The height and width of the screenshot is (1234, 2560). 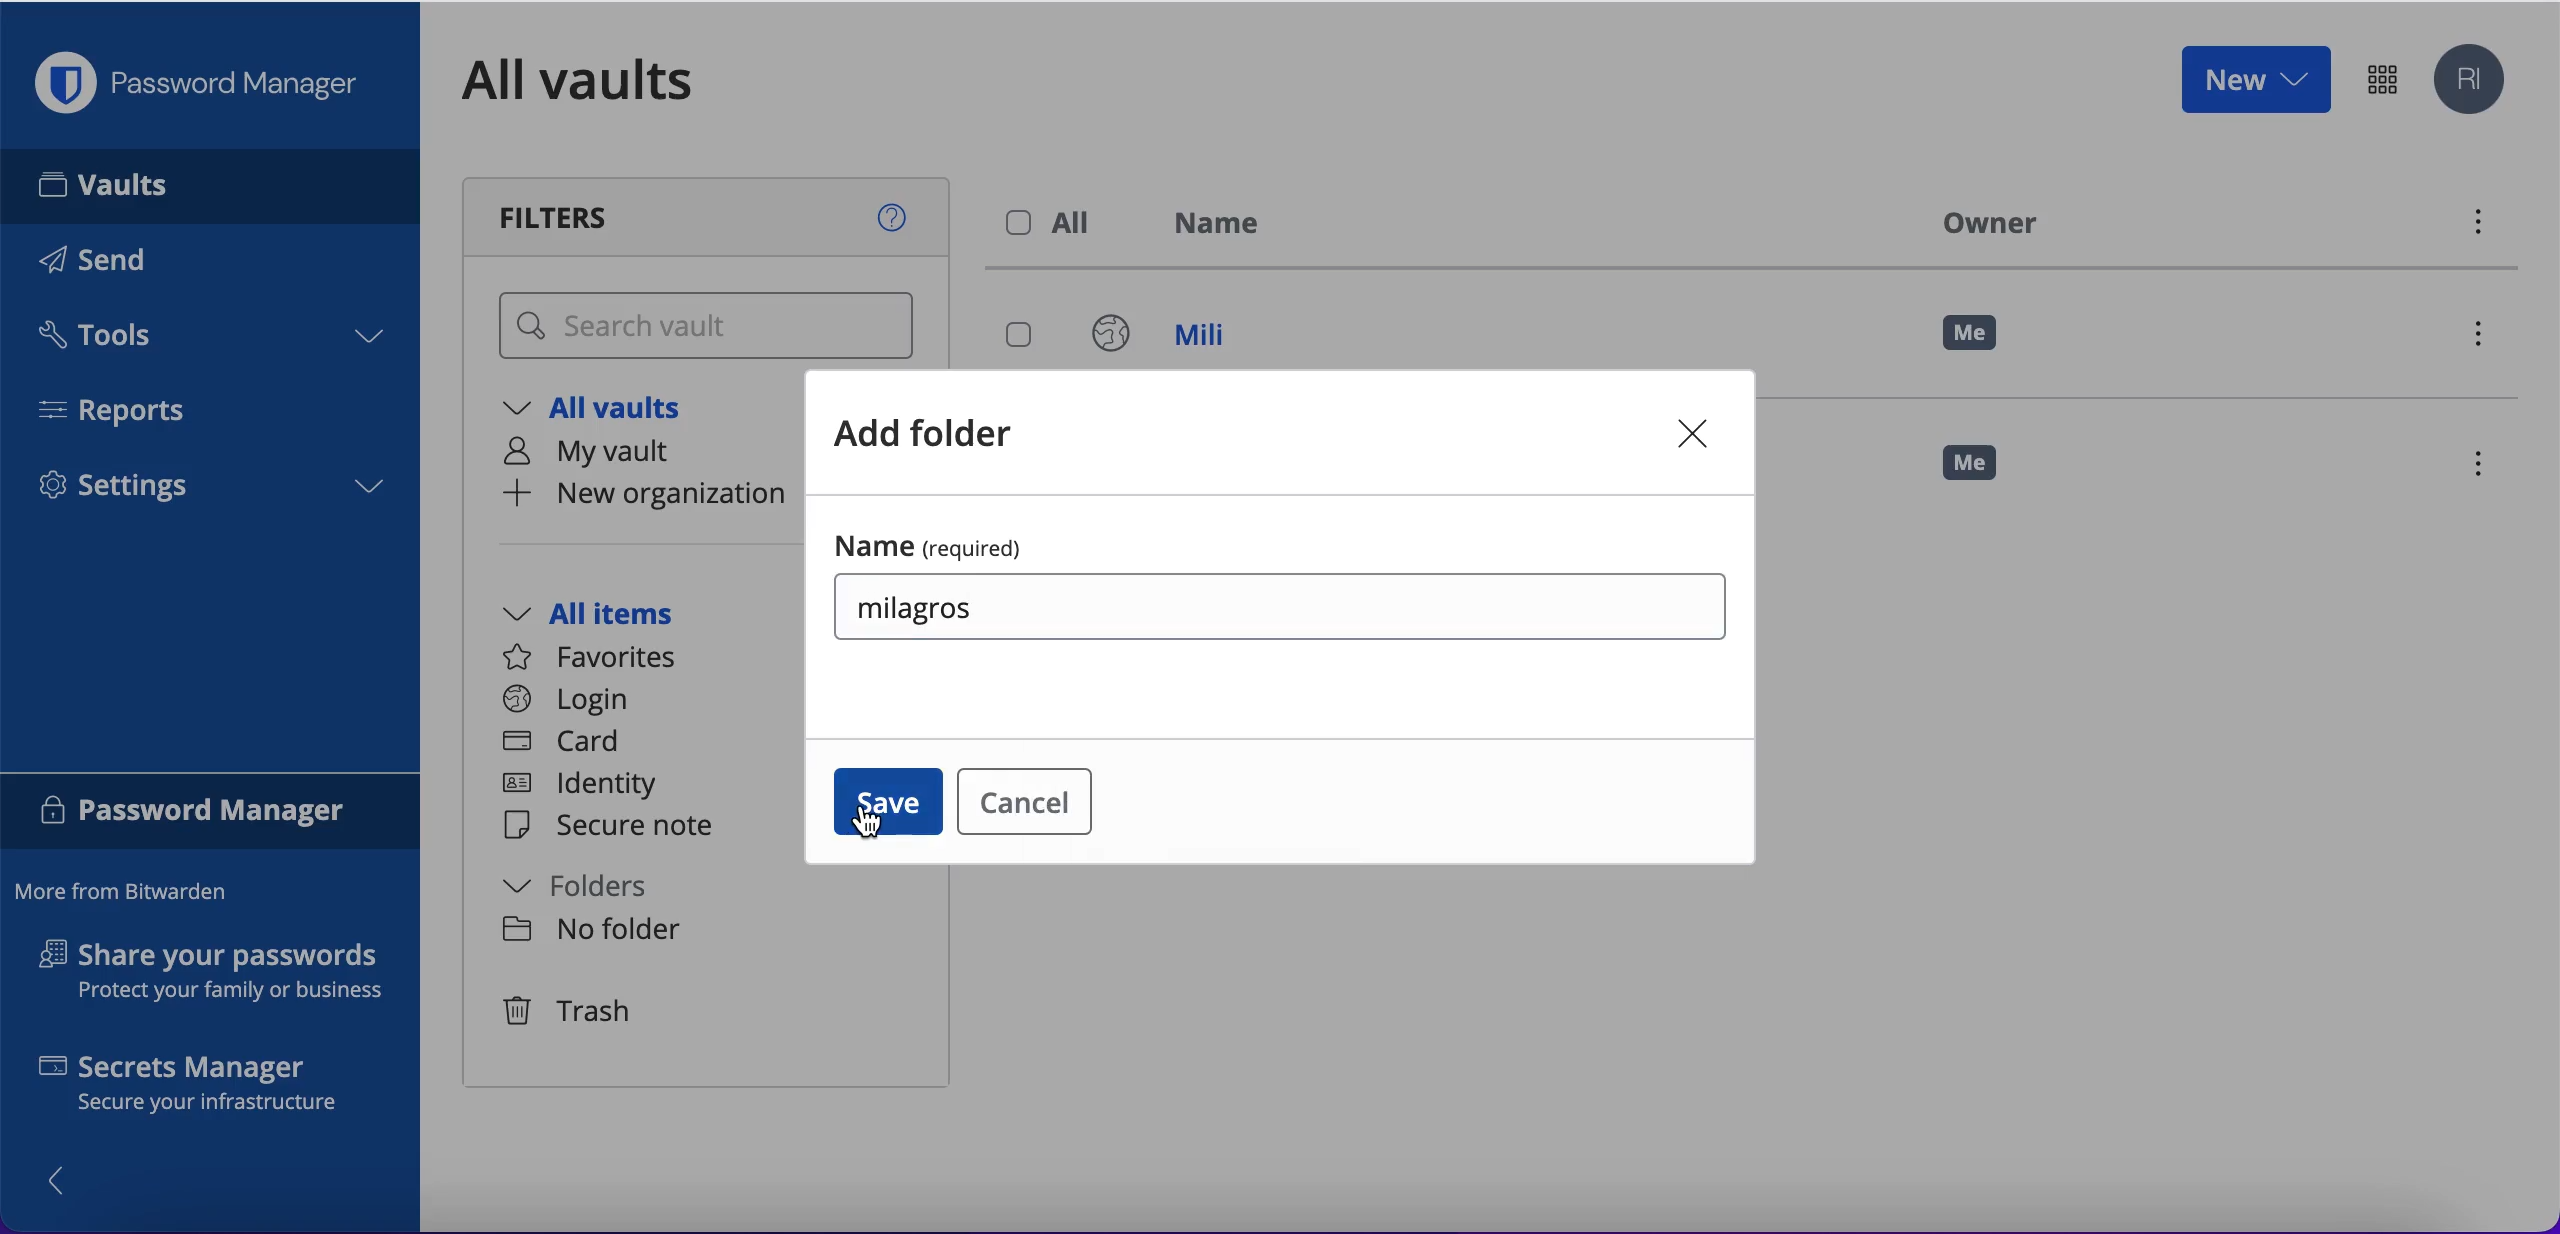 I want to click on send, so click(x=122, y=264).